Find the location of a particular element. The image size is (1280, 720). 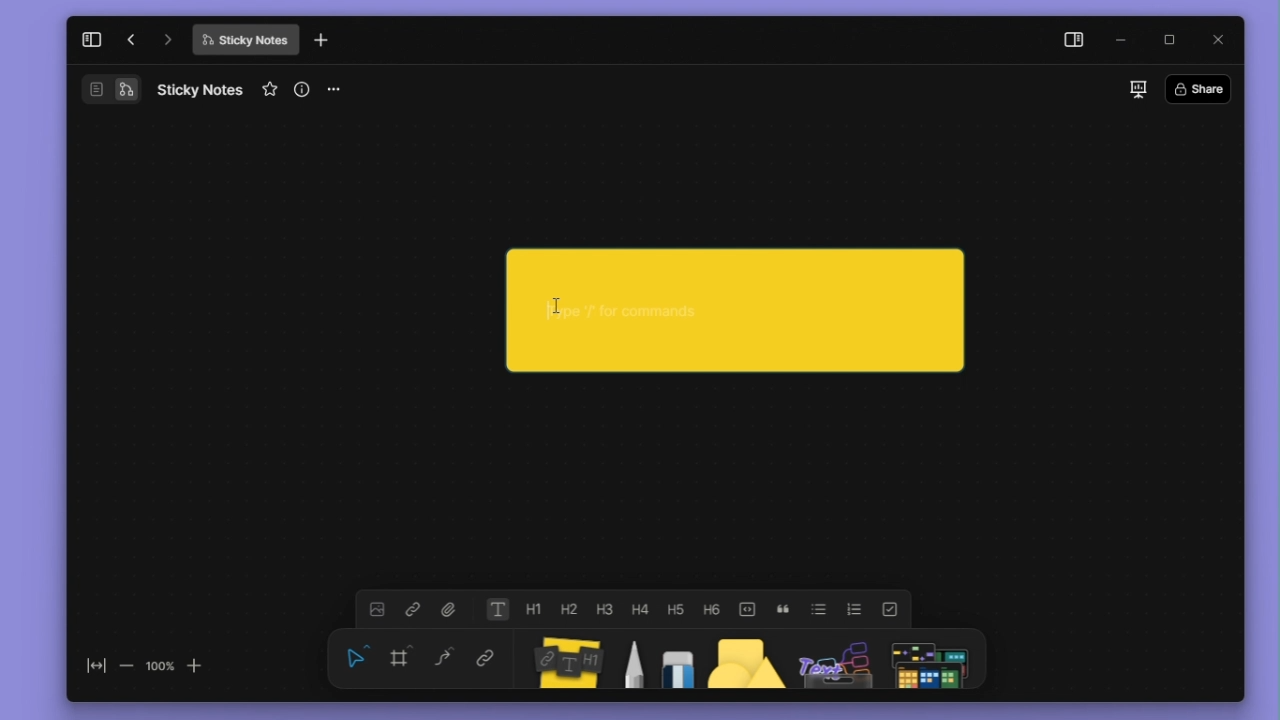

check list is located at coordinates (896, 609).